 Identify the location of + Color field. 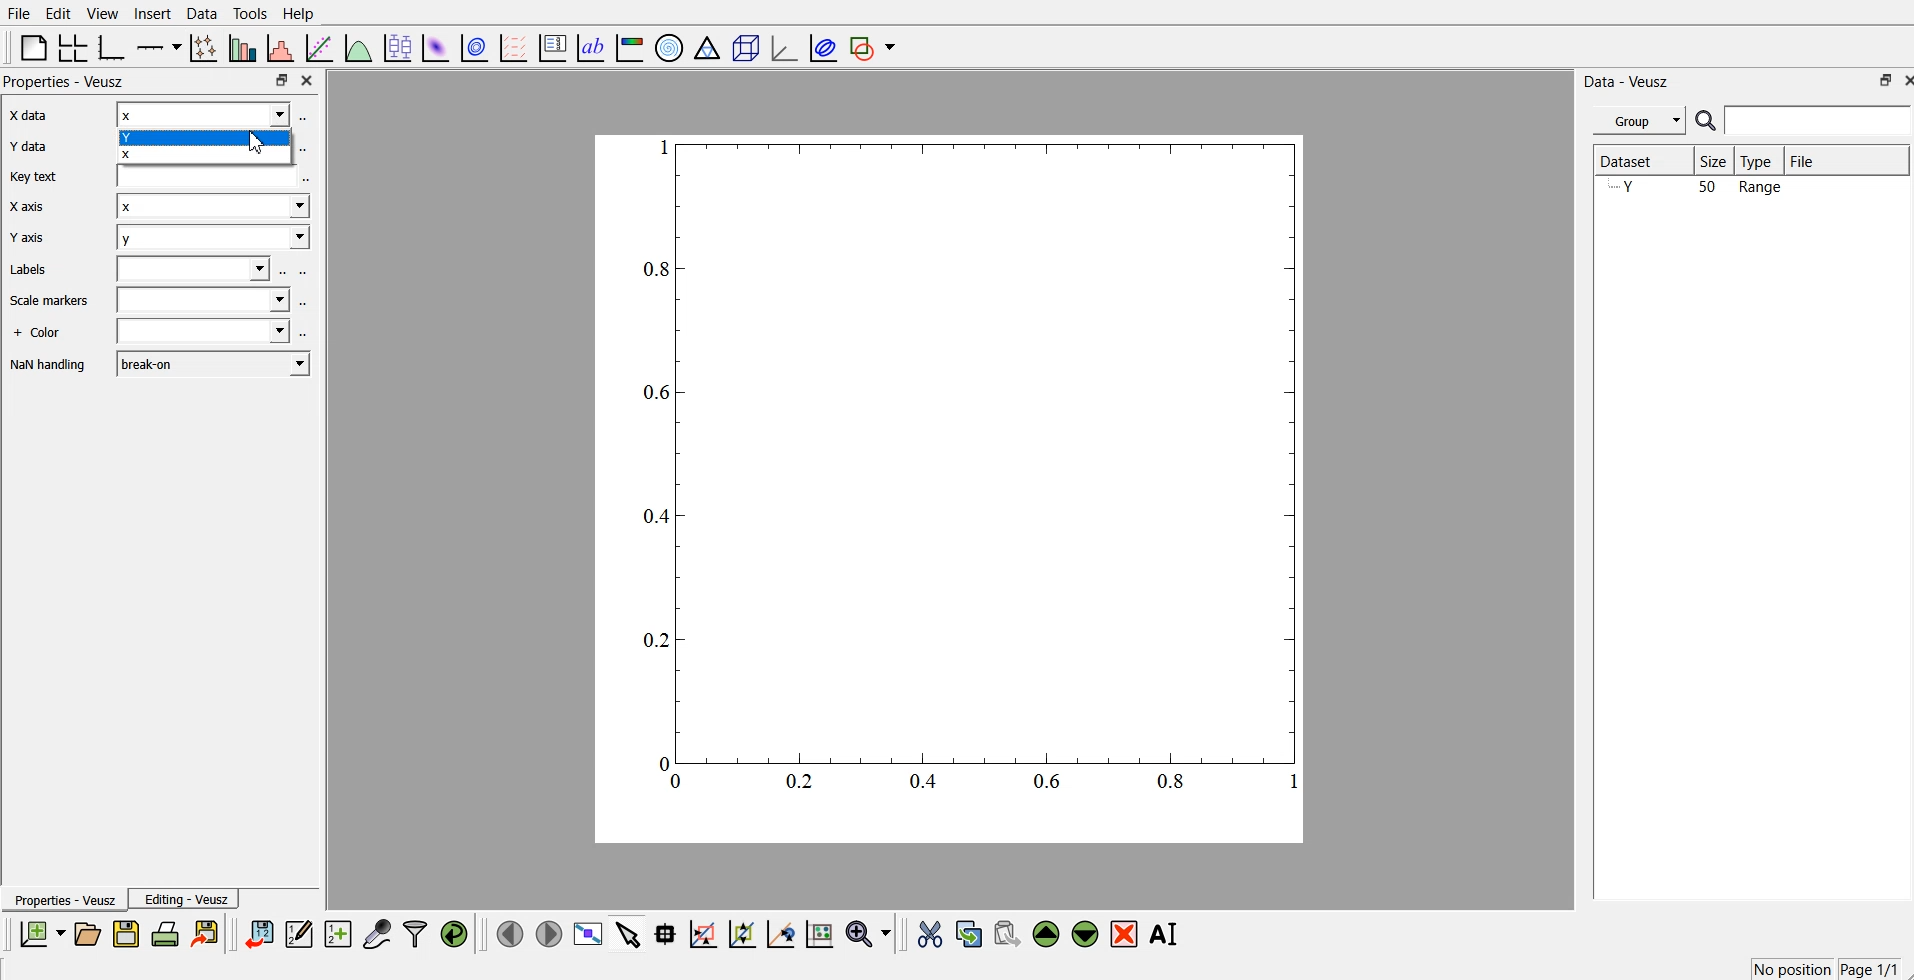
(205, 333).